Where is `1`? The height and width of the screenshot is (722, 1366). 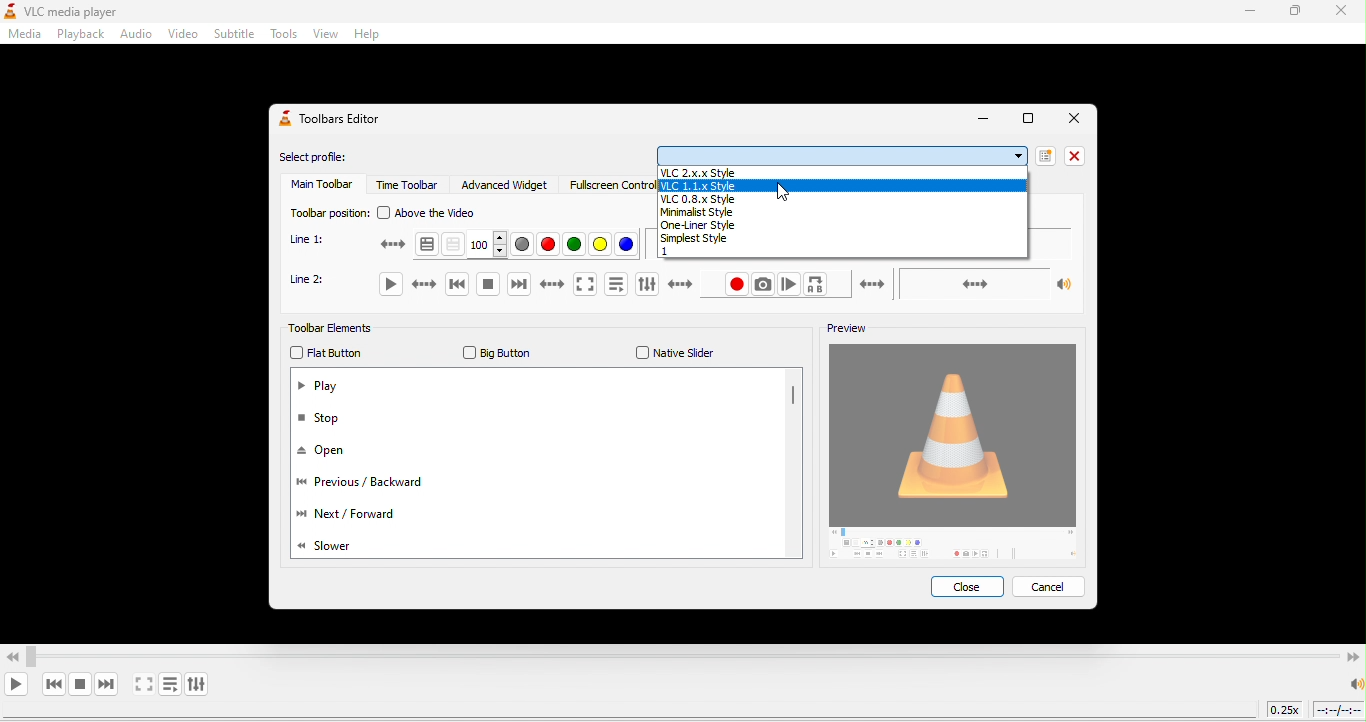
1 is located at coordinates (841, 251).